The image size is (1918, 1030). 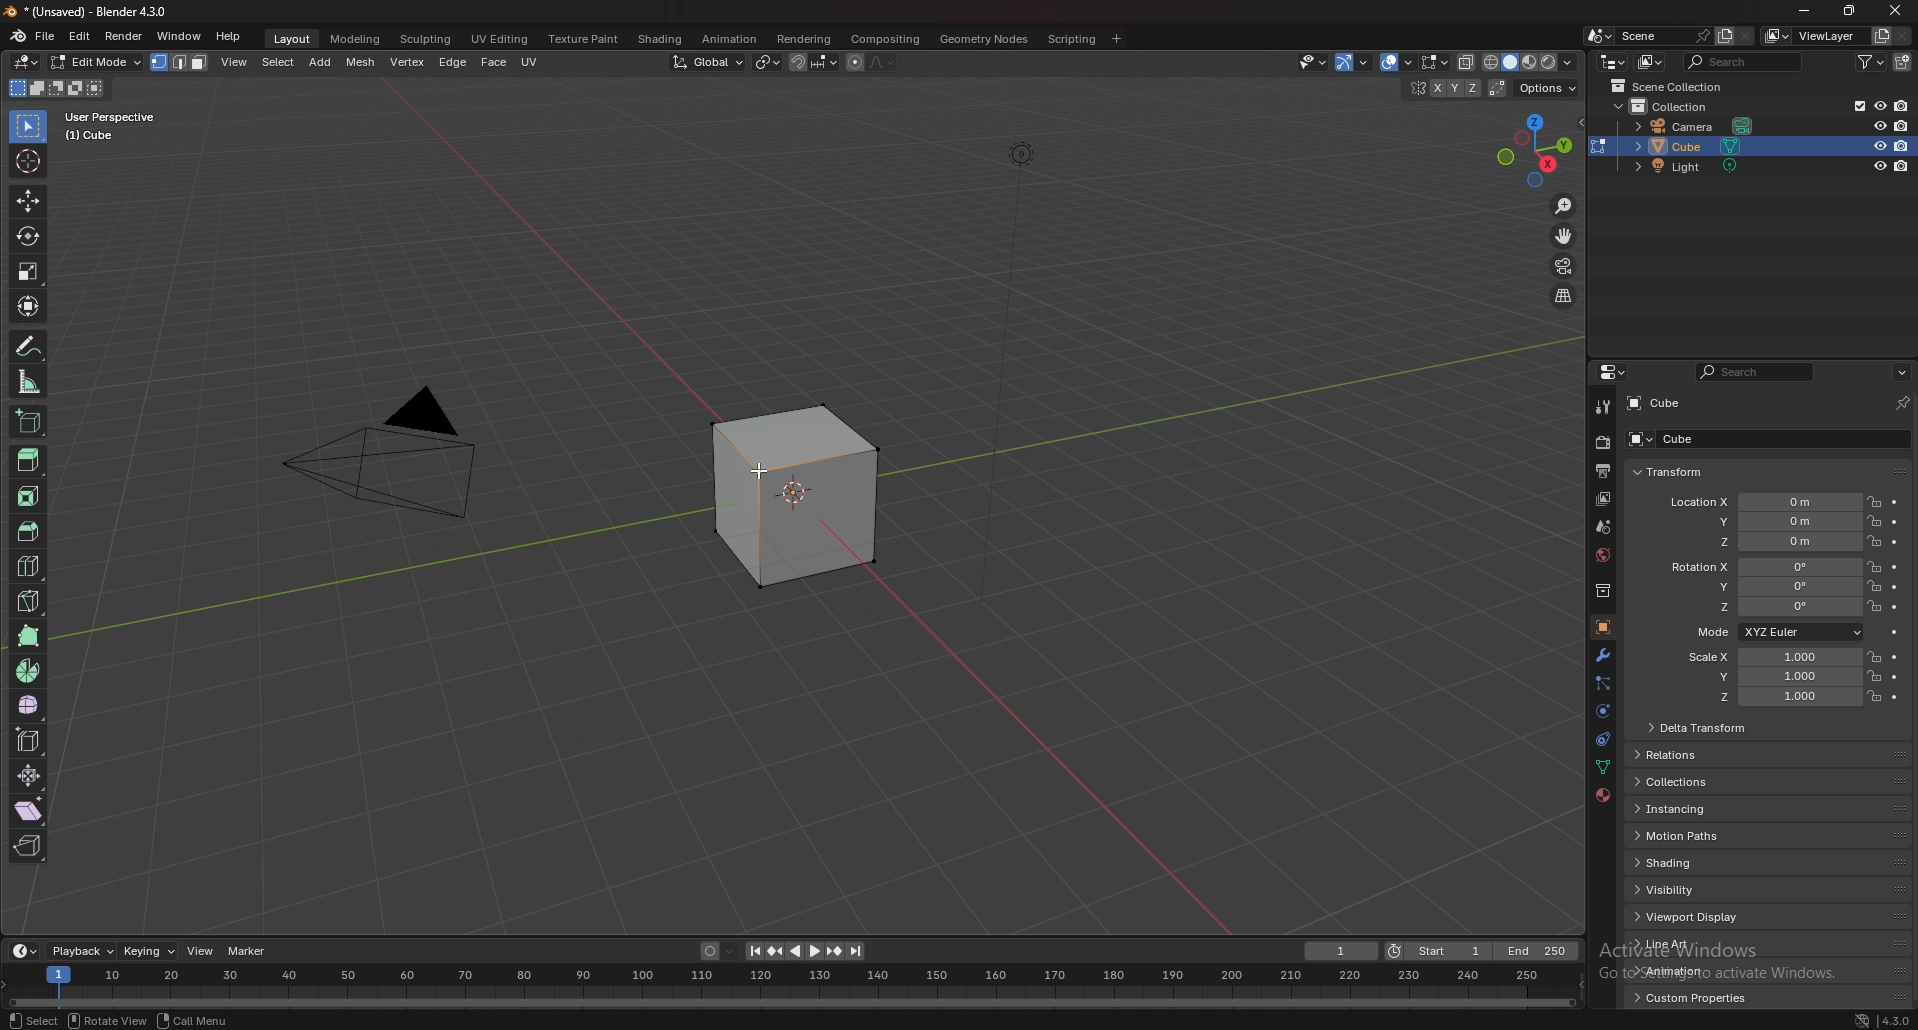 I want to click on lock location, so click(x=1876, y=567).